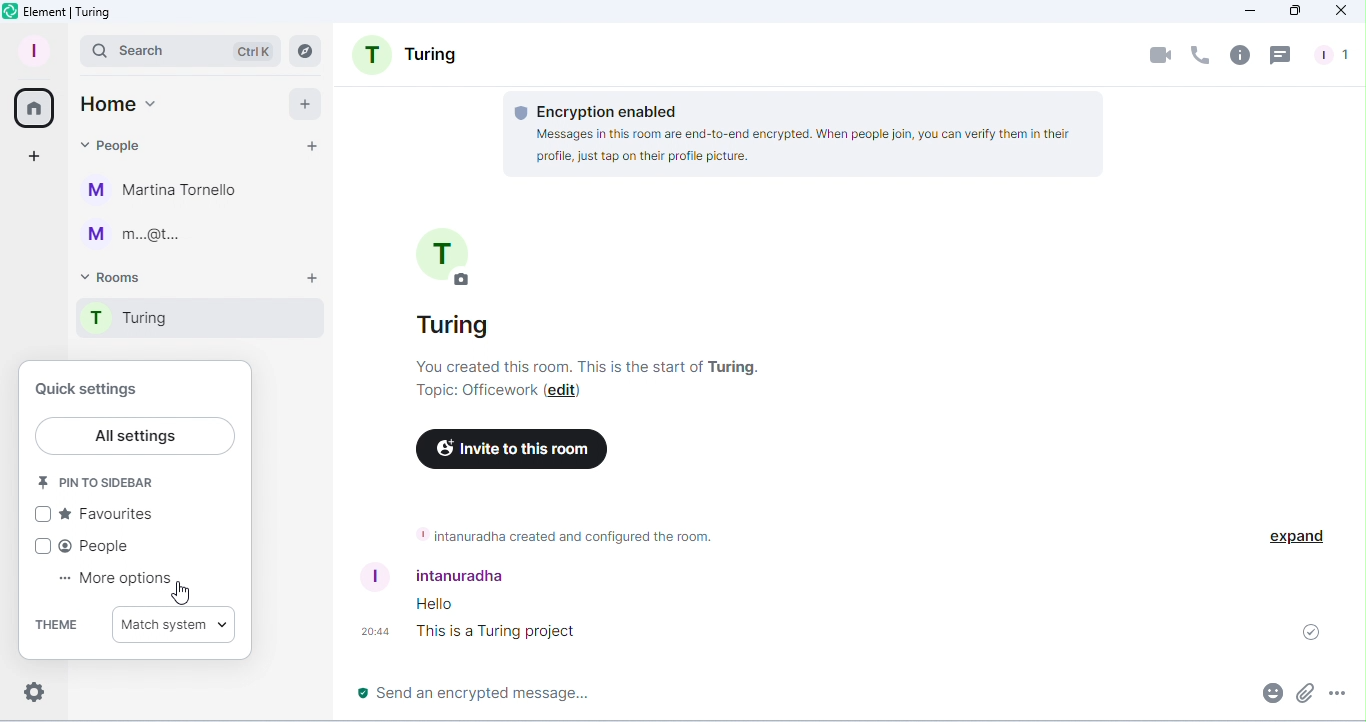 The height and width of the screenshot is (722, 1366). I want to click on Room info, so click(1239, 58).